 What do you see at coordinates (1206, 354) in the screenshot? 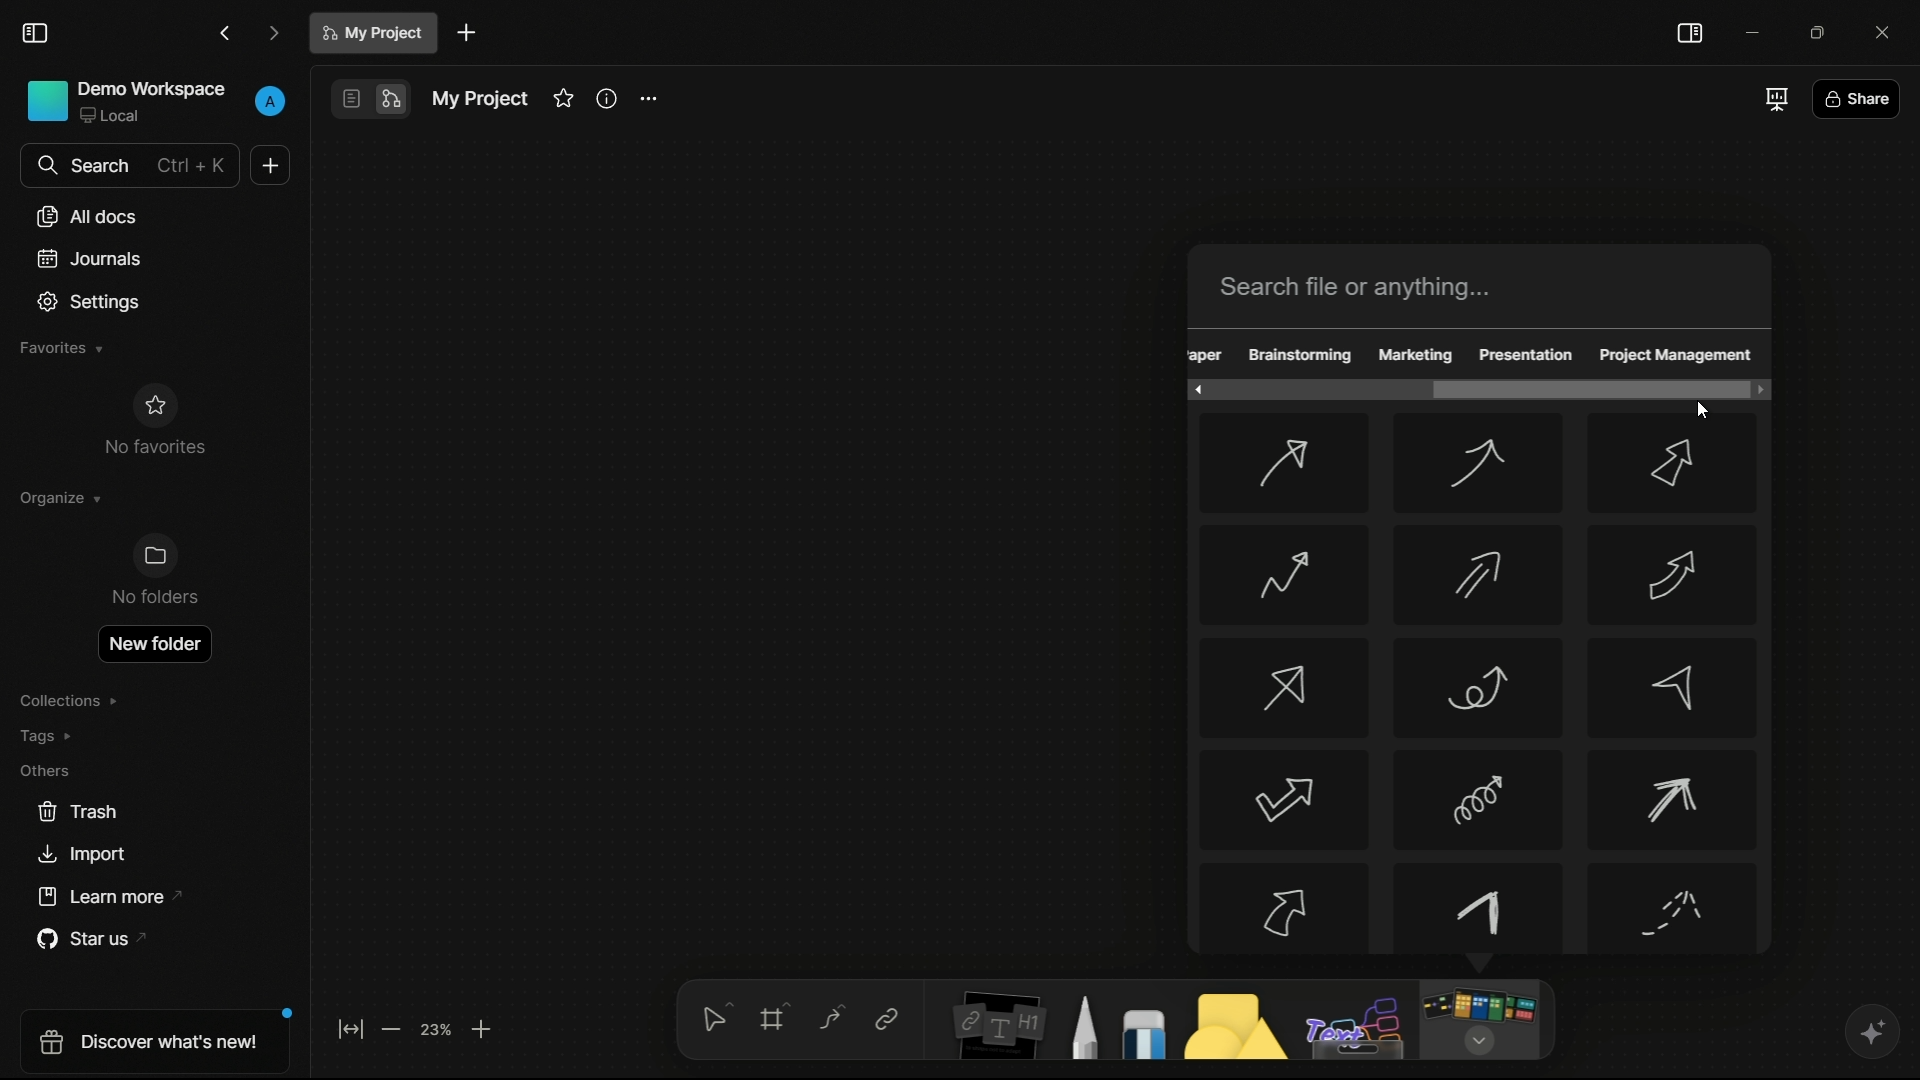
I see `obscure text` at bounding box center [1206, 354].